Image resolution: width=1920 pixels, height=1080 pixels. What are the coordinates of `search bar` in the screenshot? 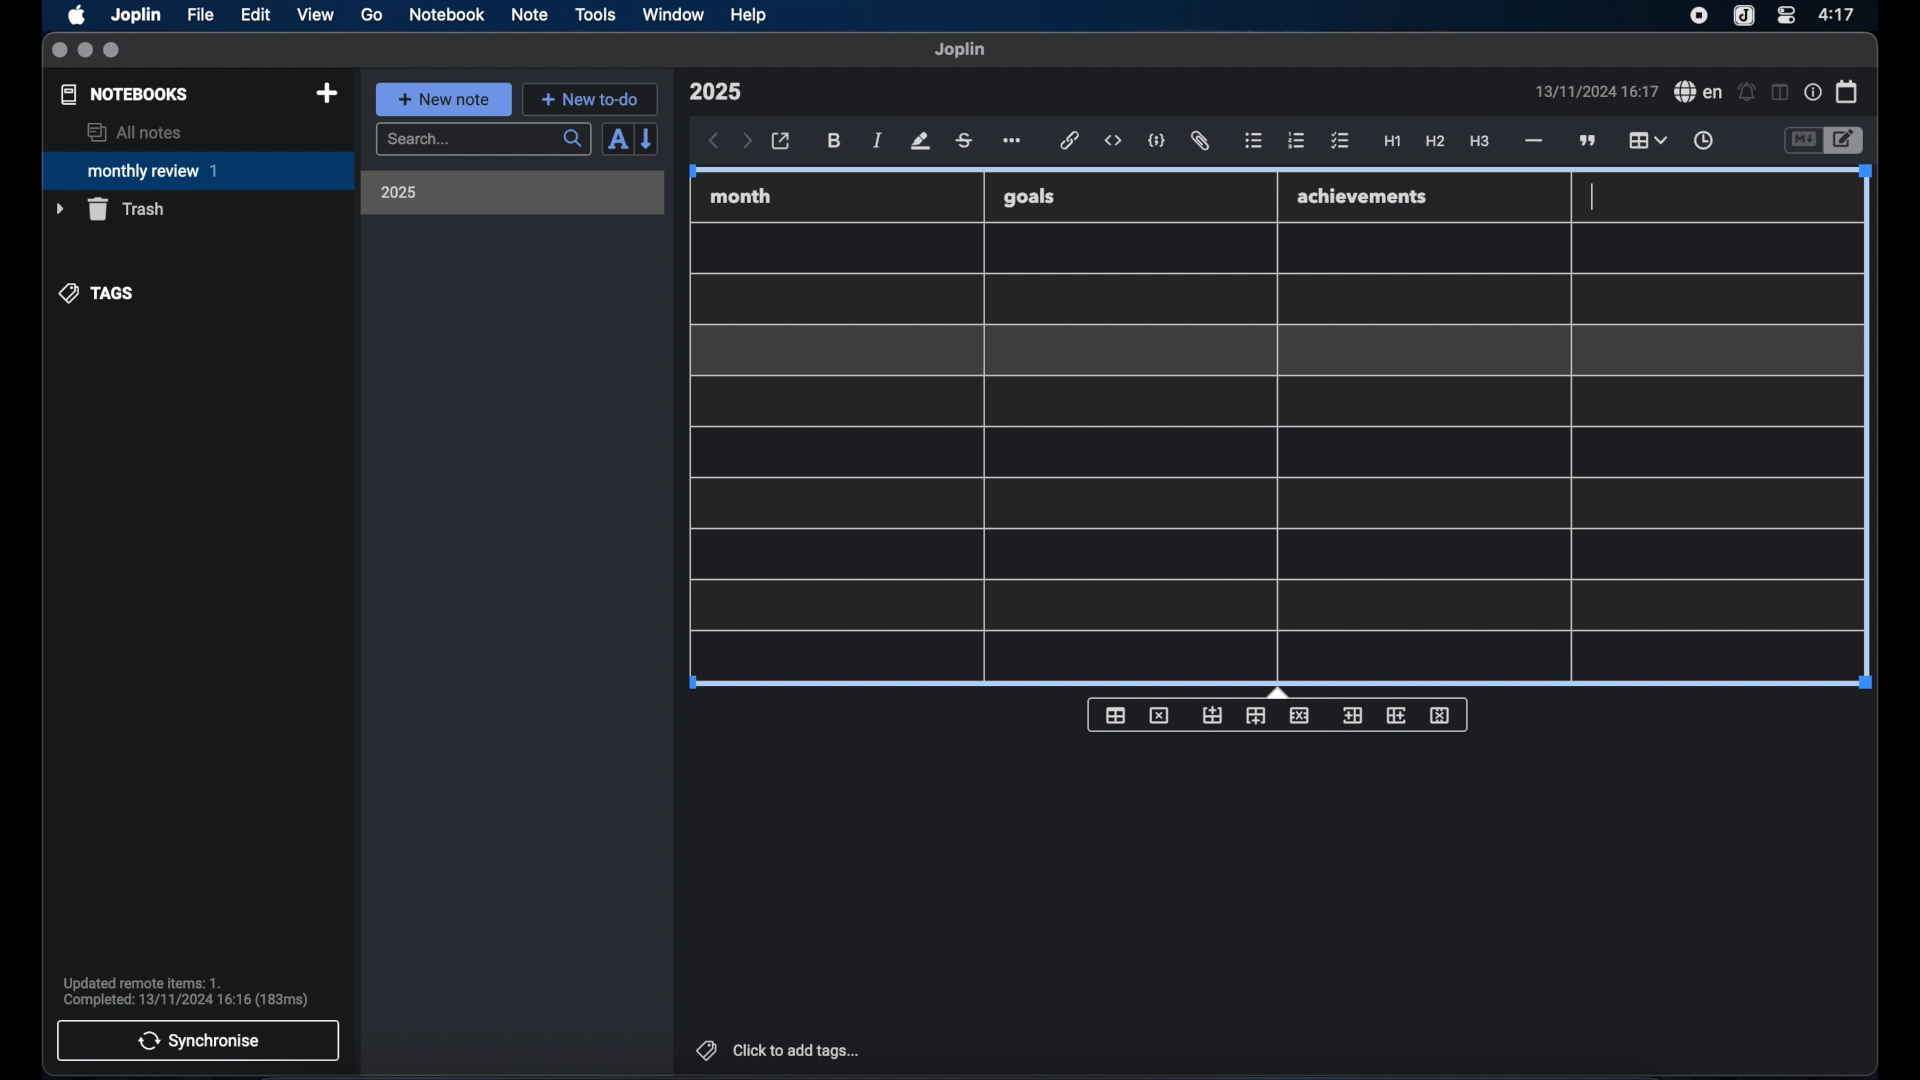 It's located at (483, 141).